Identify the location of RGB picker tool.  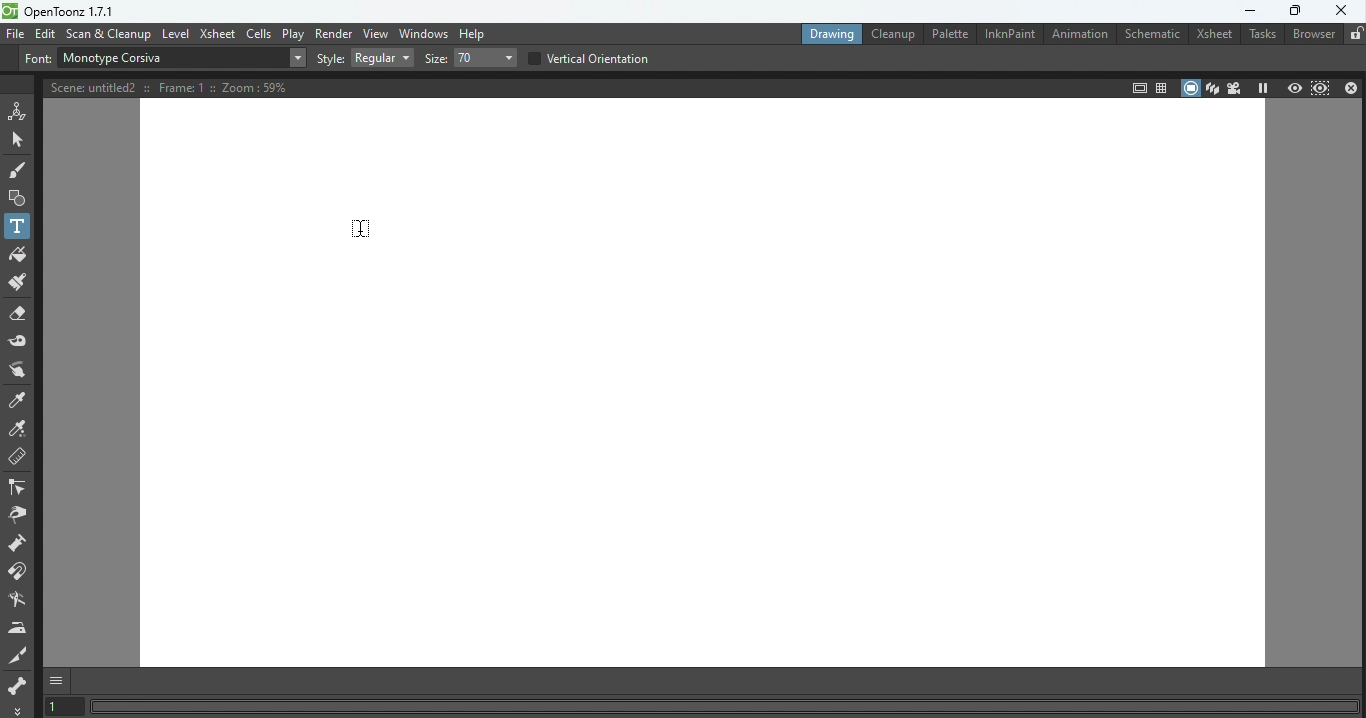
(21, 427).